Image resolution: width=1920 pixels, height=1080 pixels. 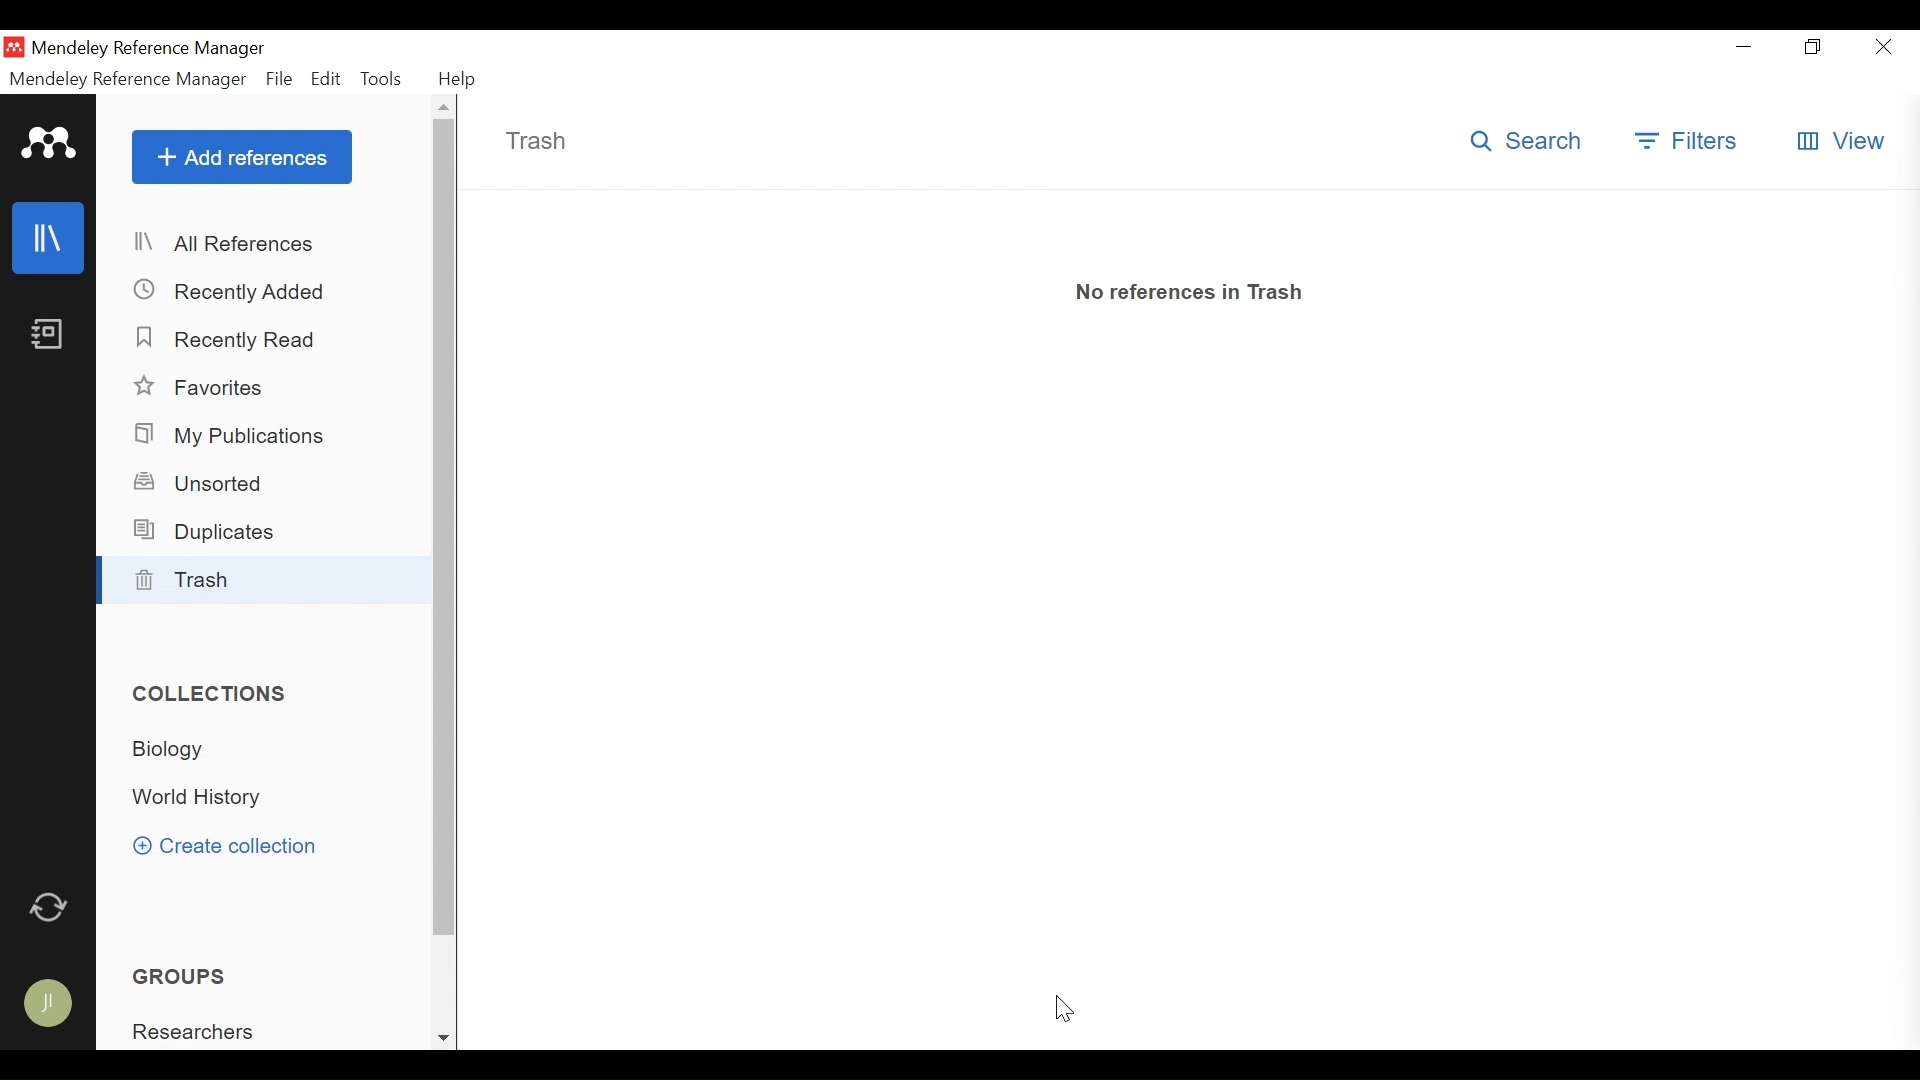 What do you see at coordinates (238, 436) in the screenshot?
I see `My Publications` at bounding box center [238, 436].